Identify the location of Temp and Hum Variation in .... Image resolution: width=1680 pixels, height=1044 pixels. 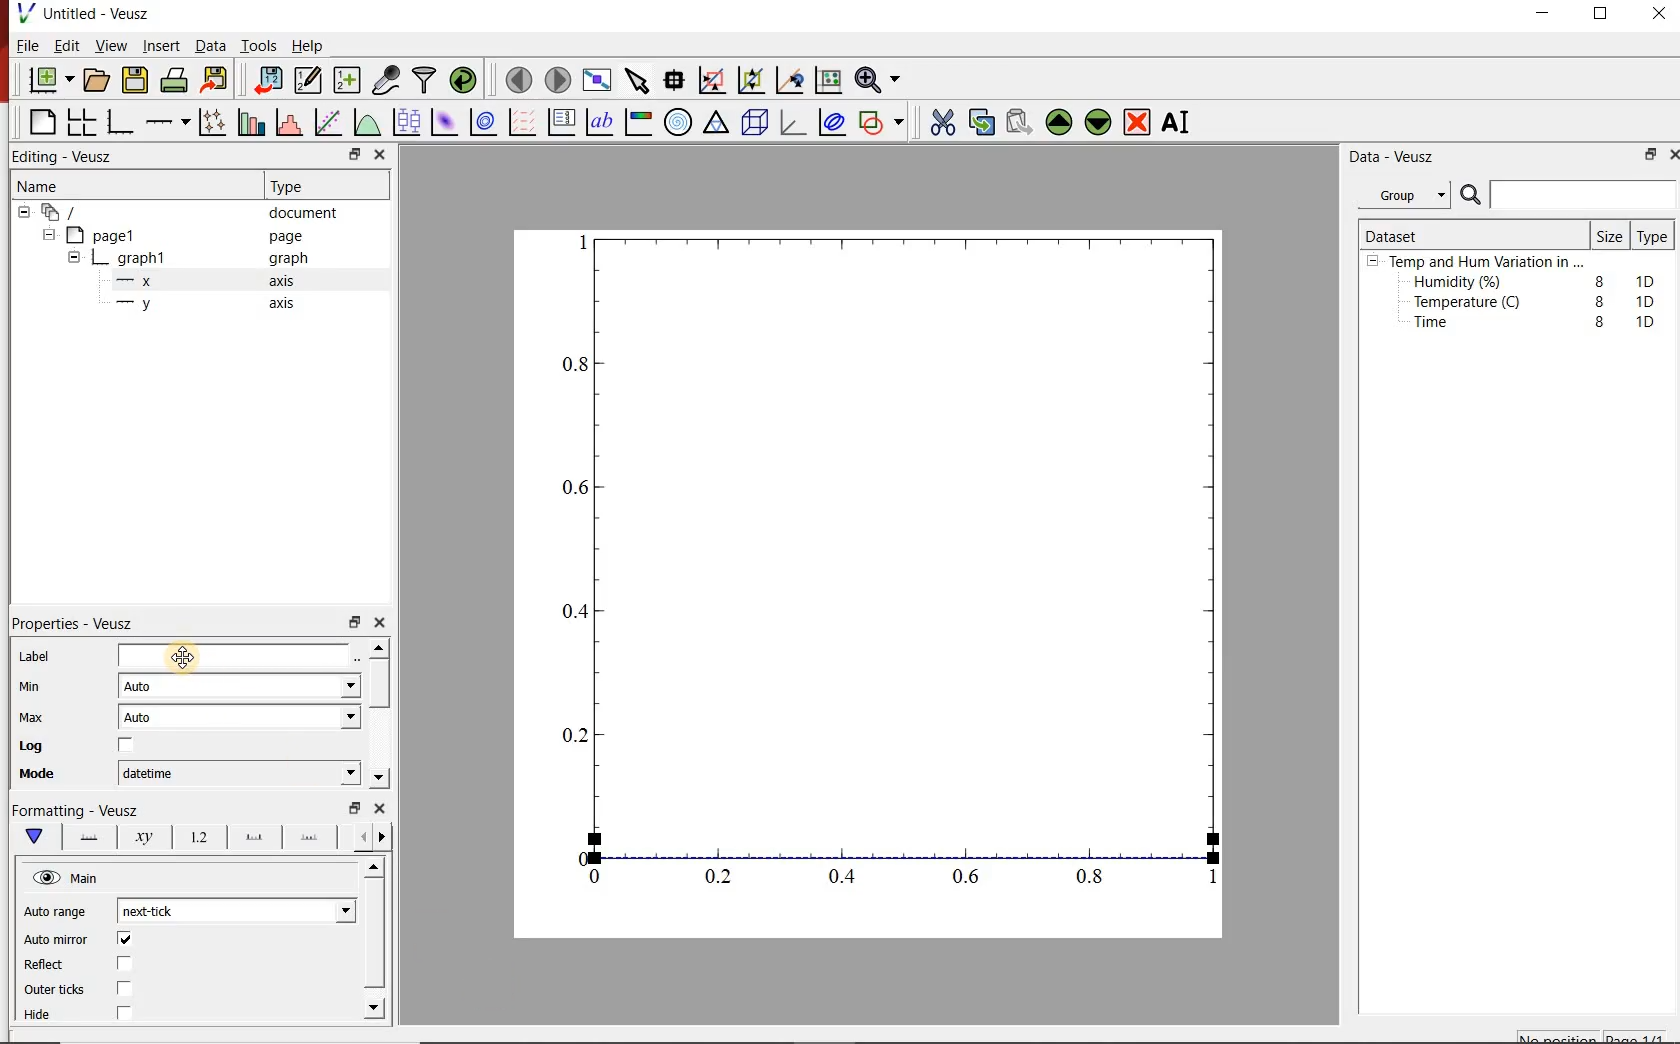
(1486, 262).